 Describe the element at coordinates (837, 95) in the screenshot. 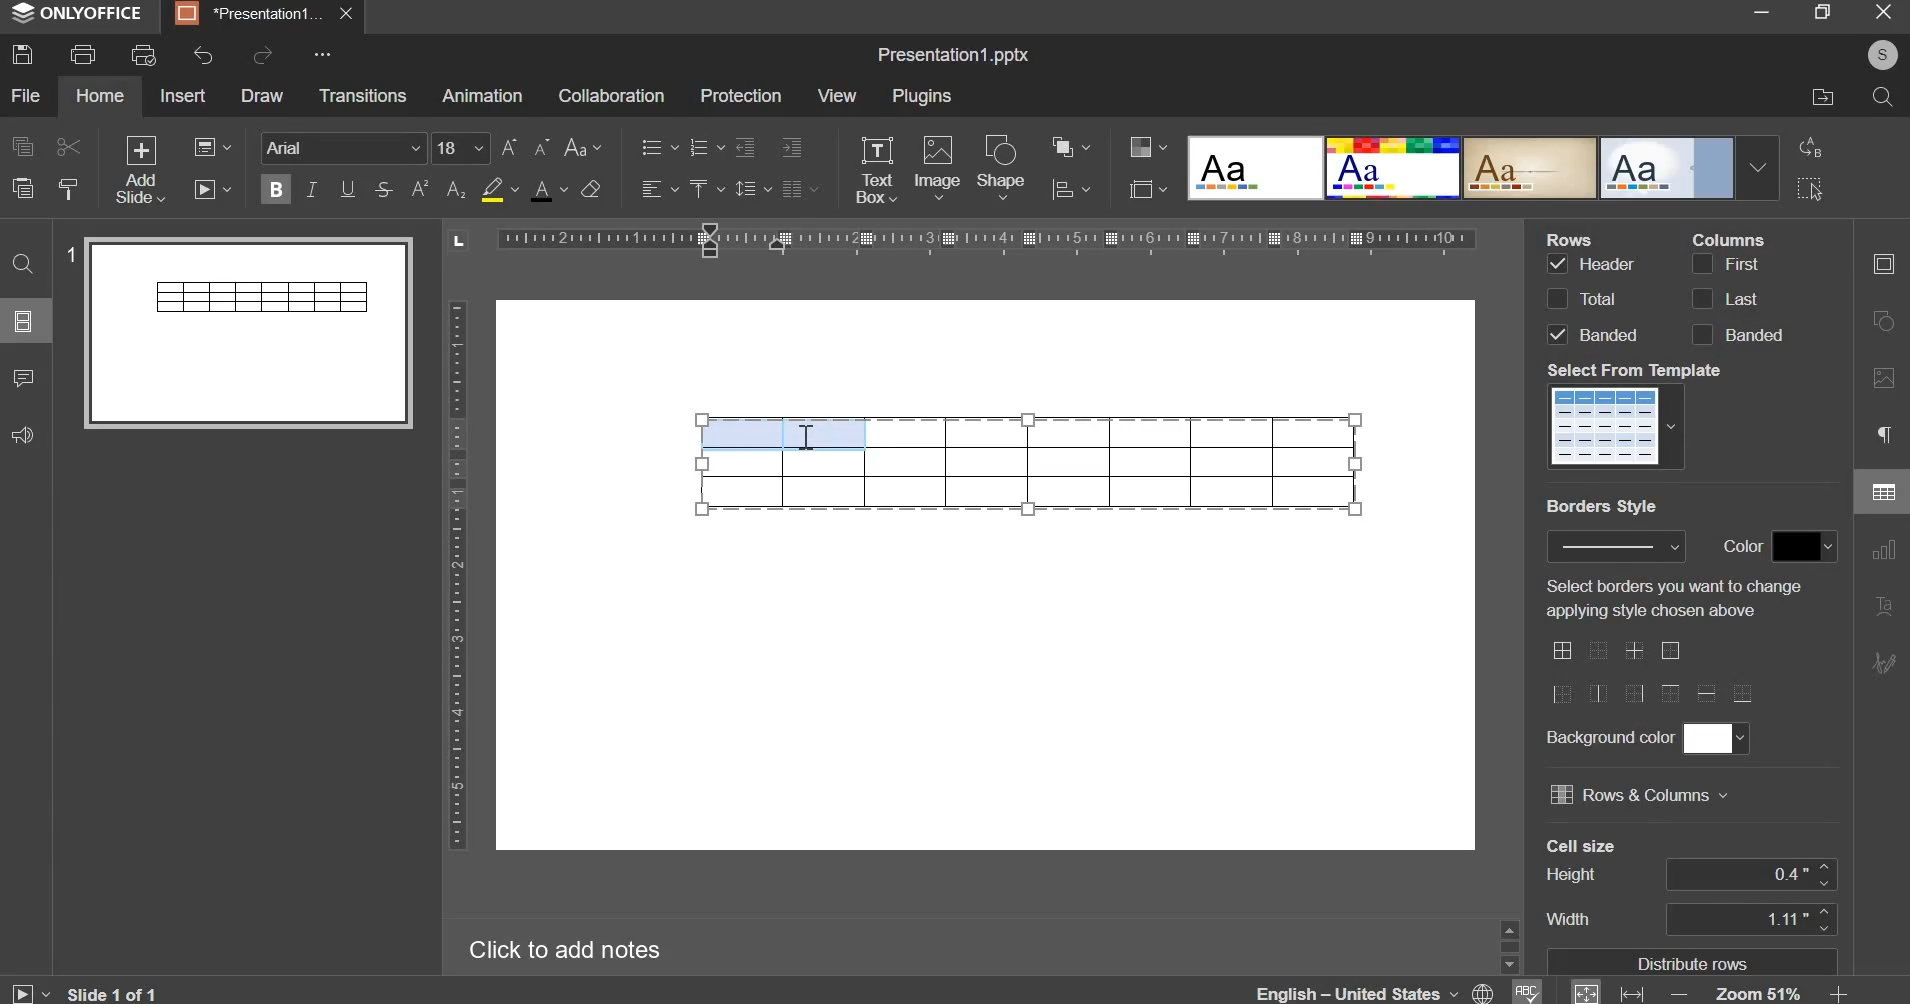

I see `view` at that location.